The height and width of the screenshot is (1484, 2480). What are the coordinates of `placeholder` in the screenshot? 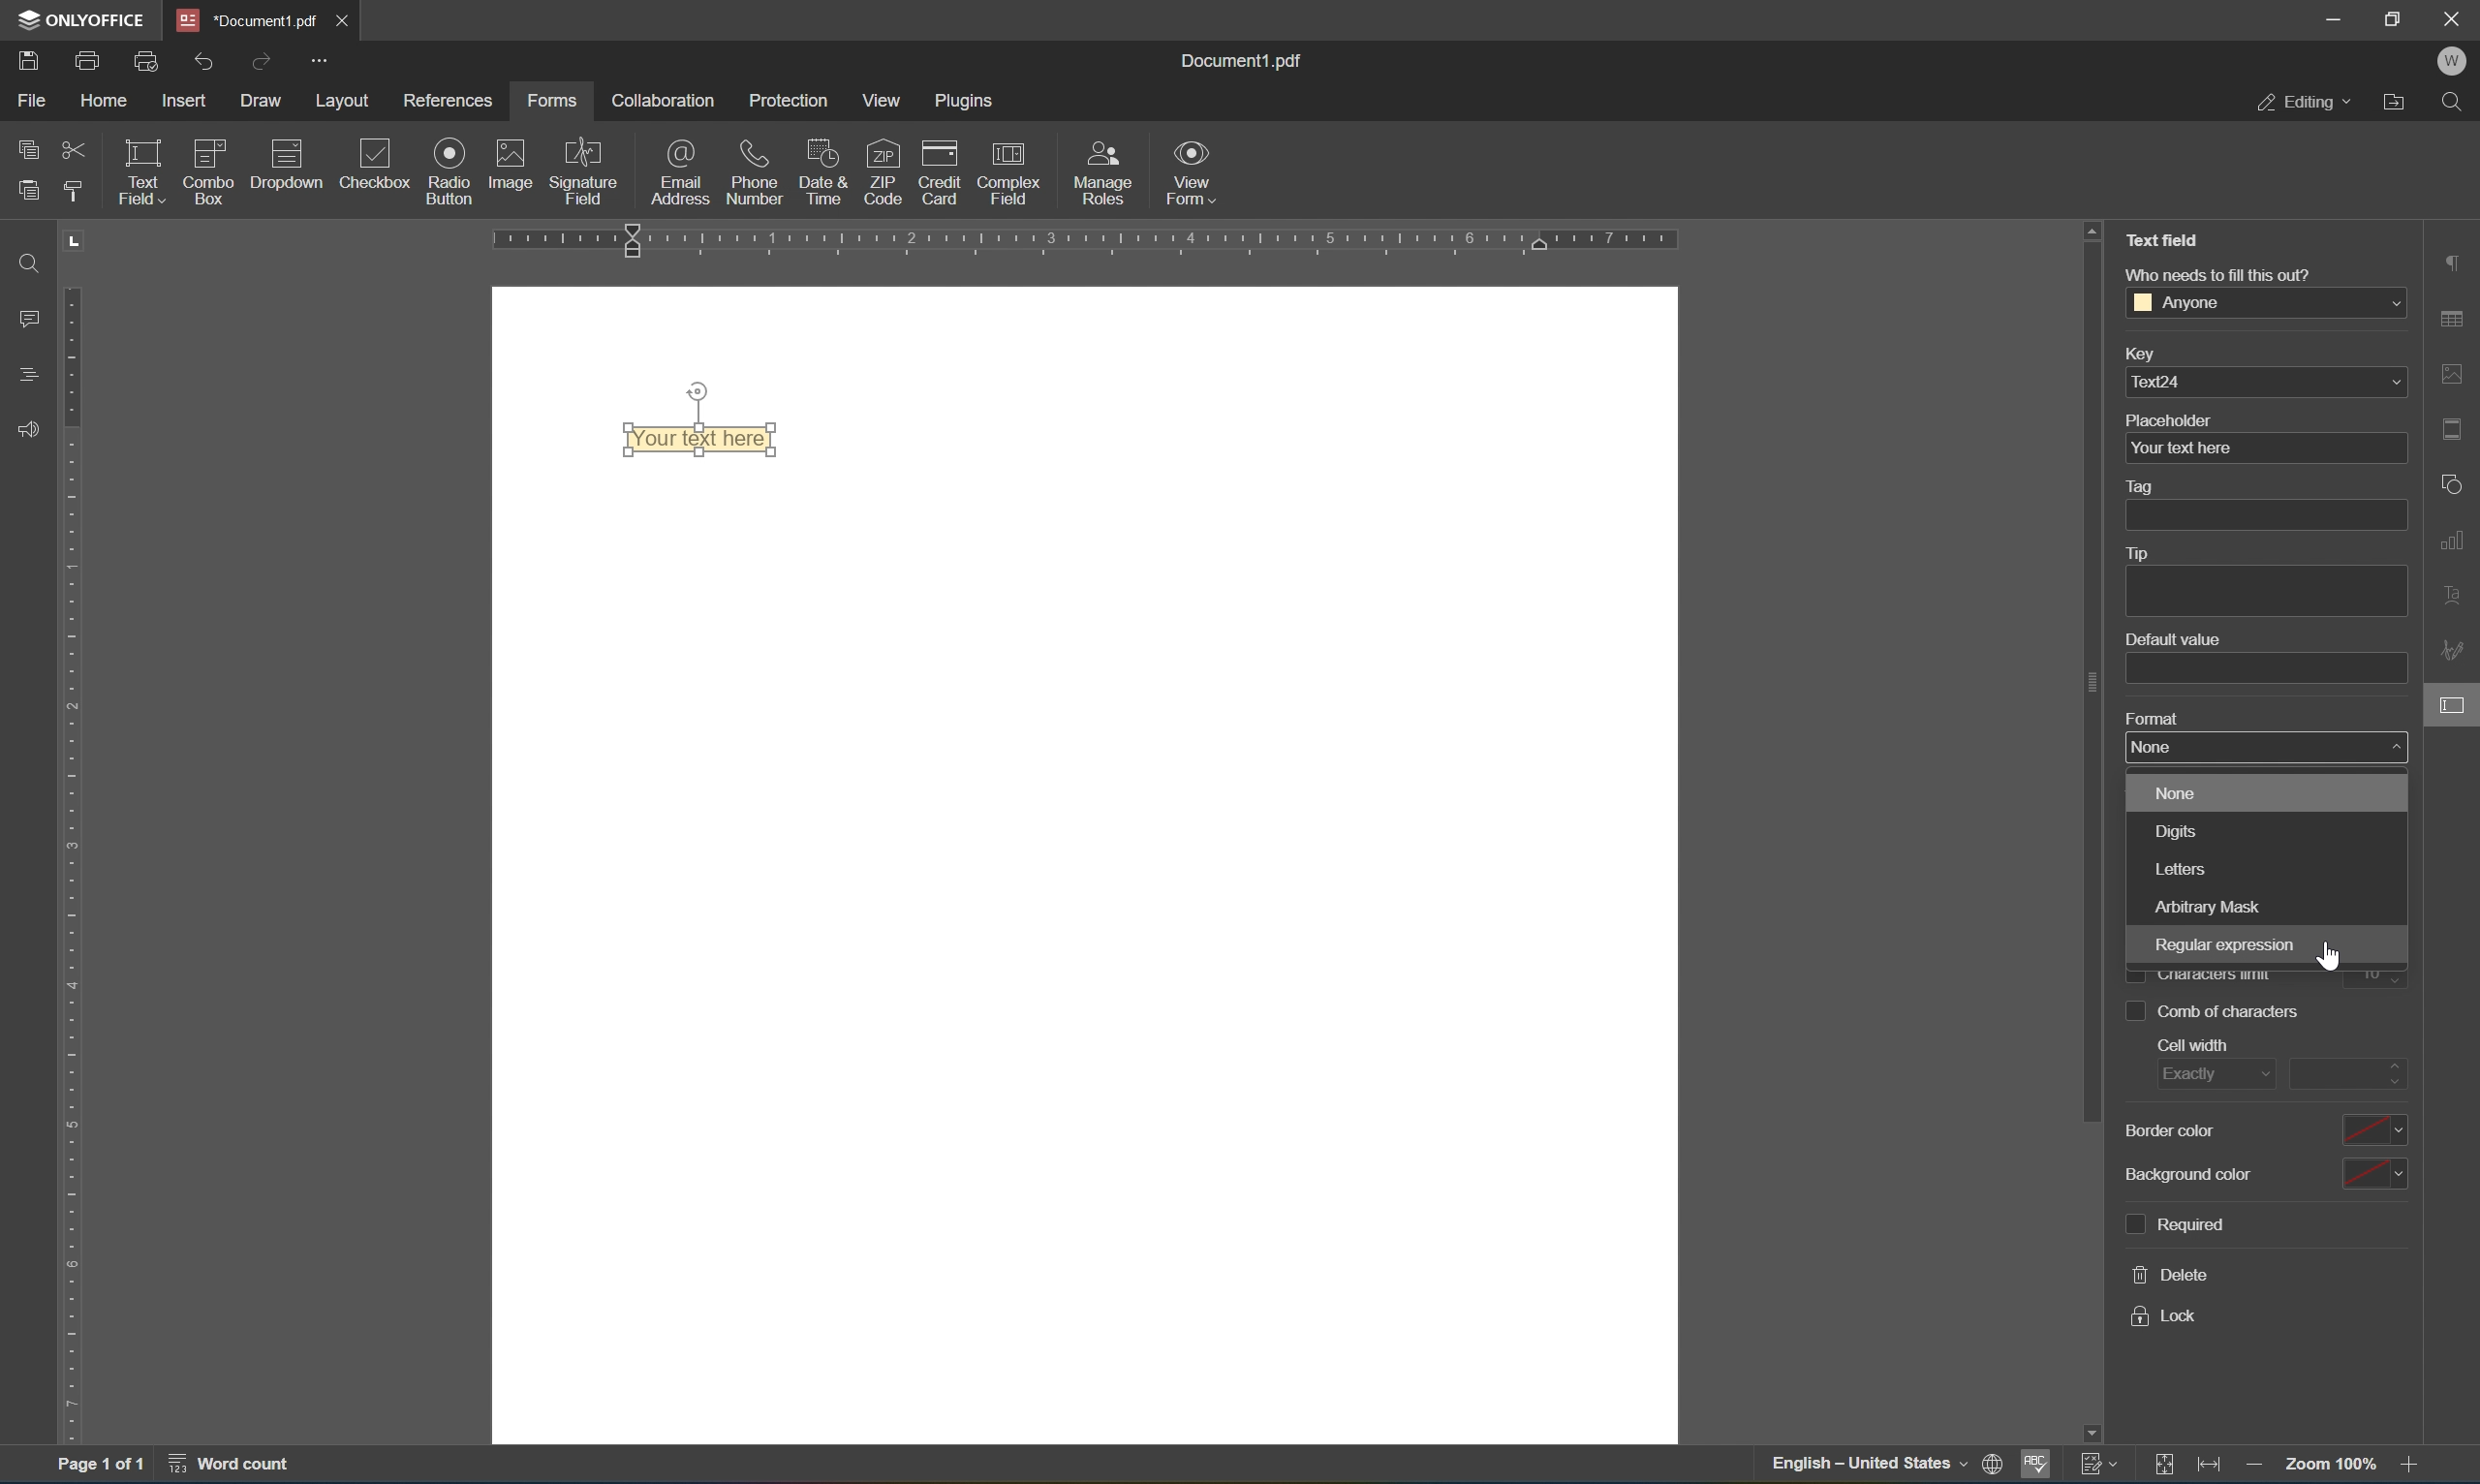 It's located at (2169, 420).